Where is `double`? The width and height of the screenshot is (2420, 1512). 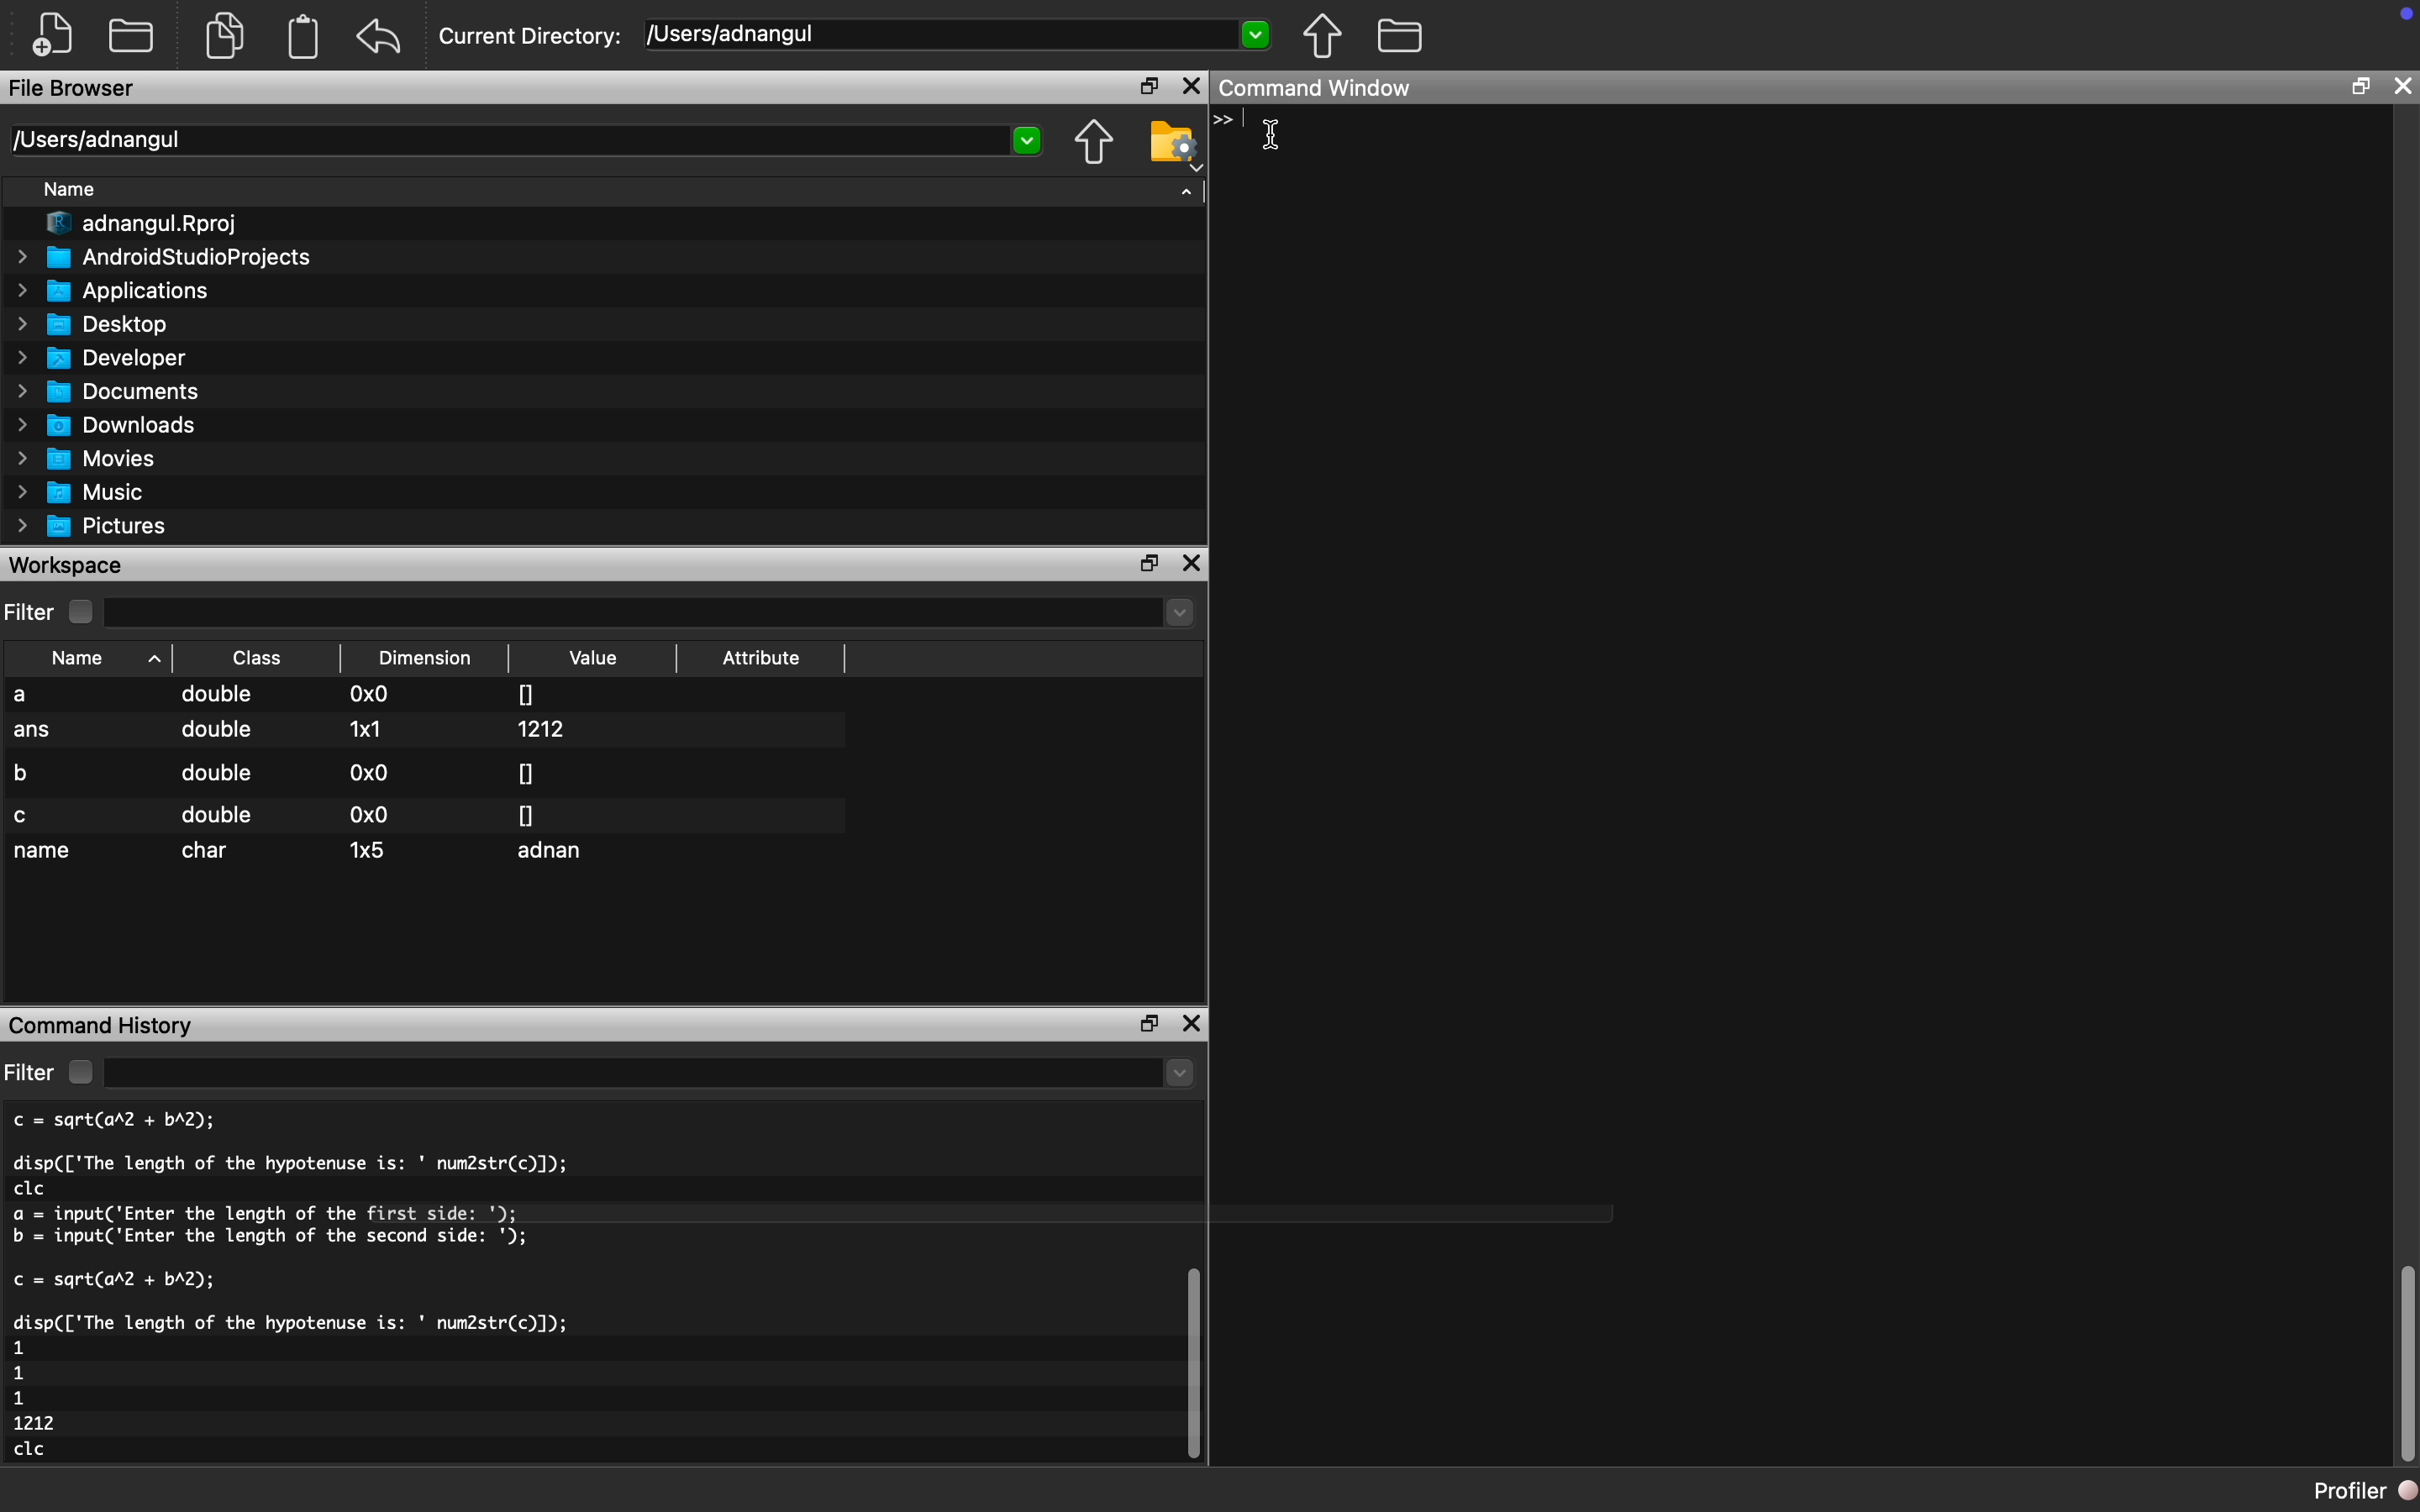
double is located at coordinates (217, 815).